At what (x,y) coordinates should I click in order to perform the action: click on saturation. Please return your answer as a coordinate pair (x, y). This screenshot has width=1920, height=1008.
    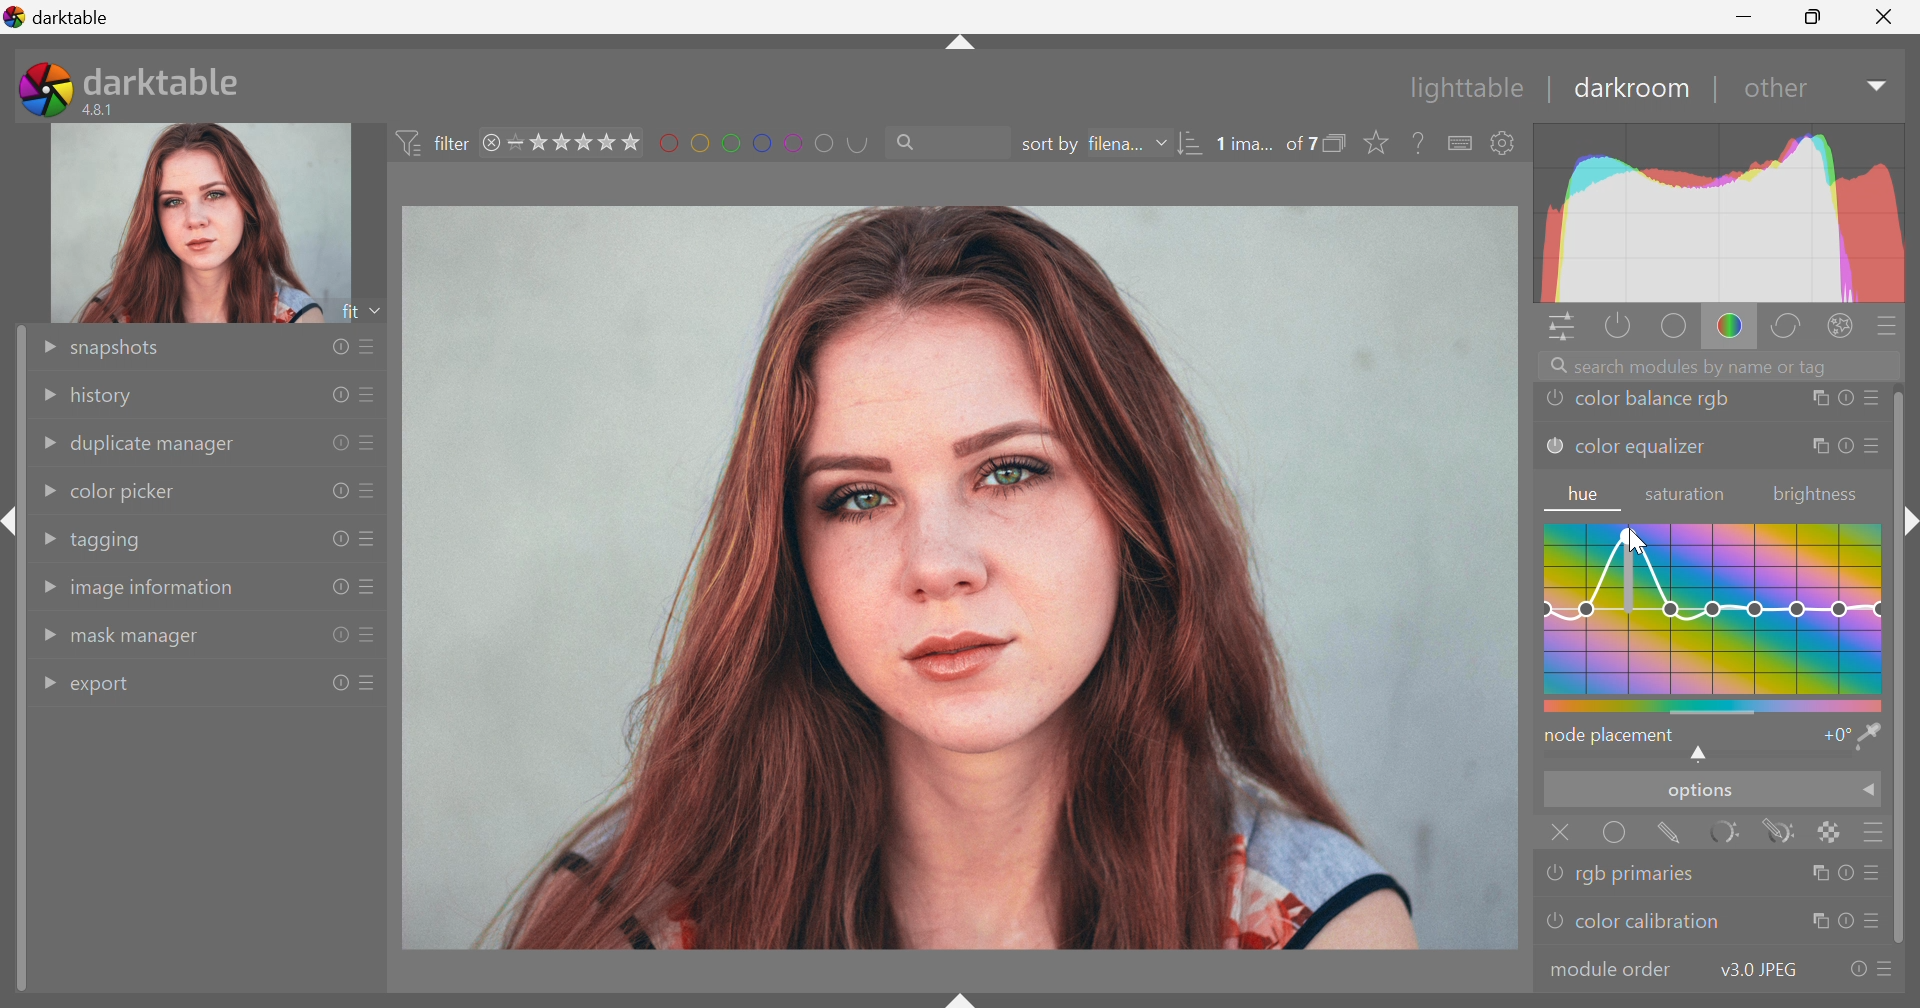
    Looking at the image, I should click on (1689, 495).